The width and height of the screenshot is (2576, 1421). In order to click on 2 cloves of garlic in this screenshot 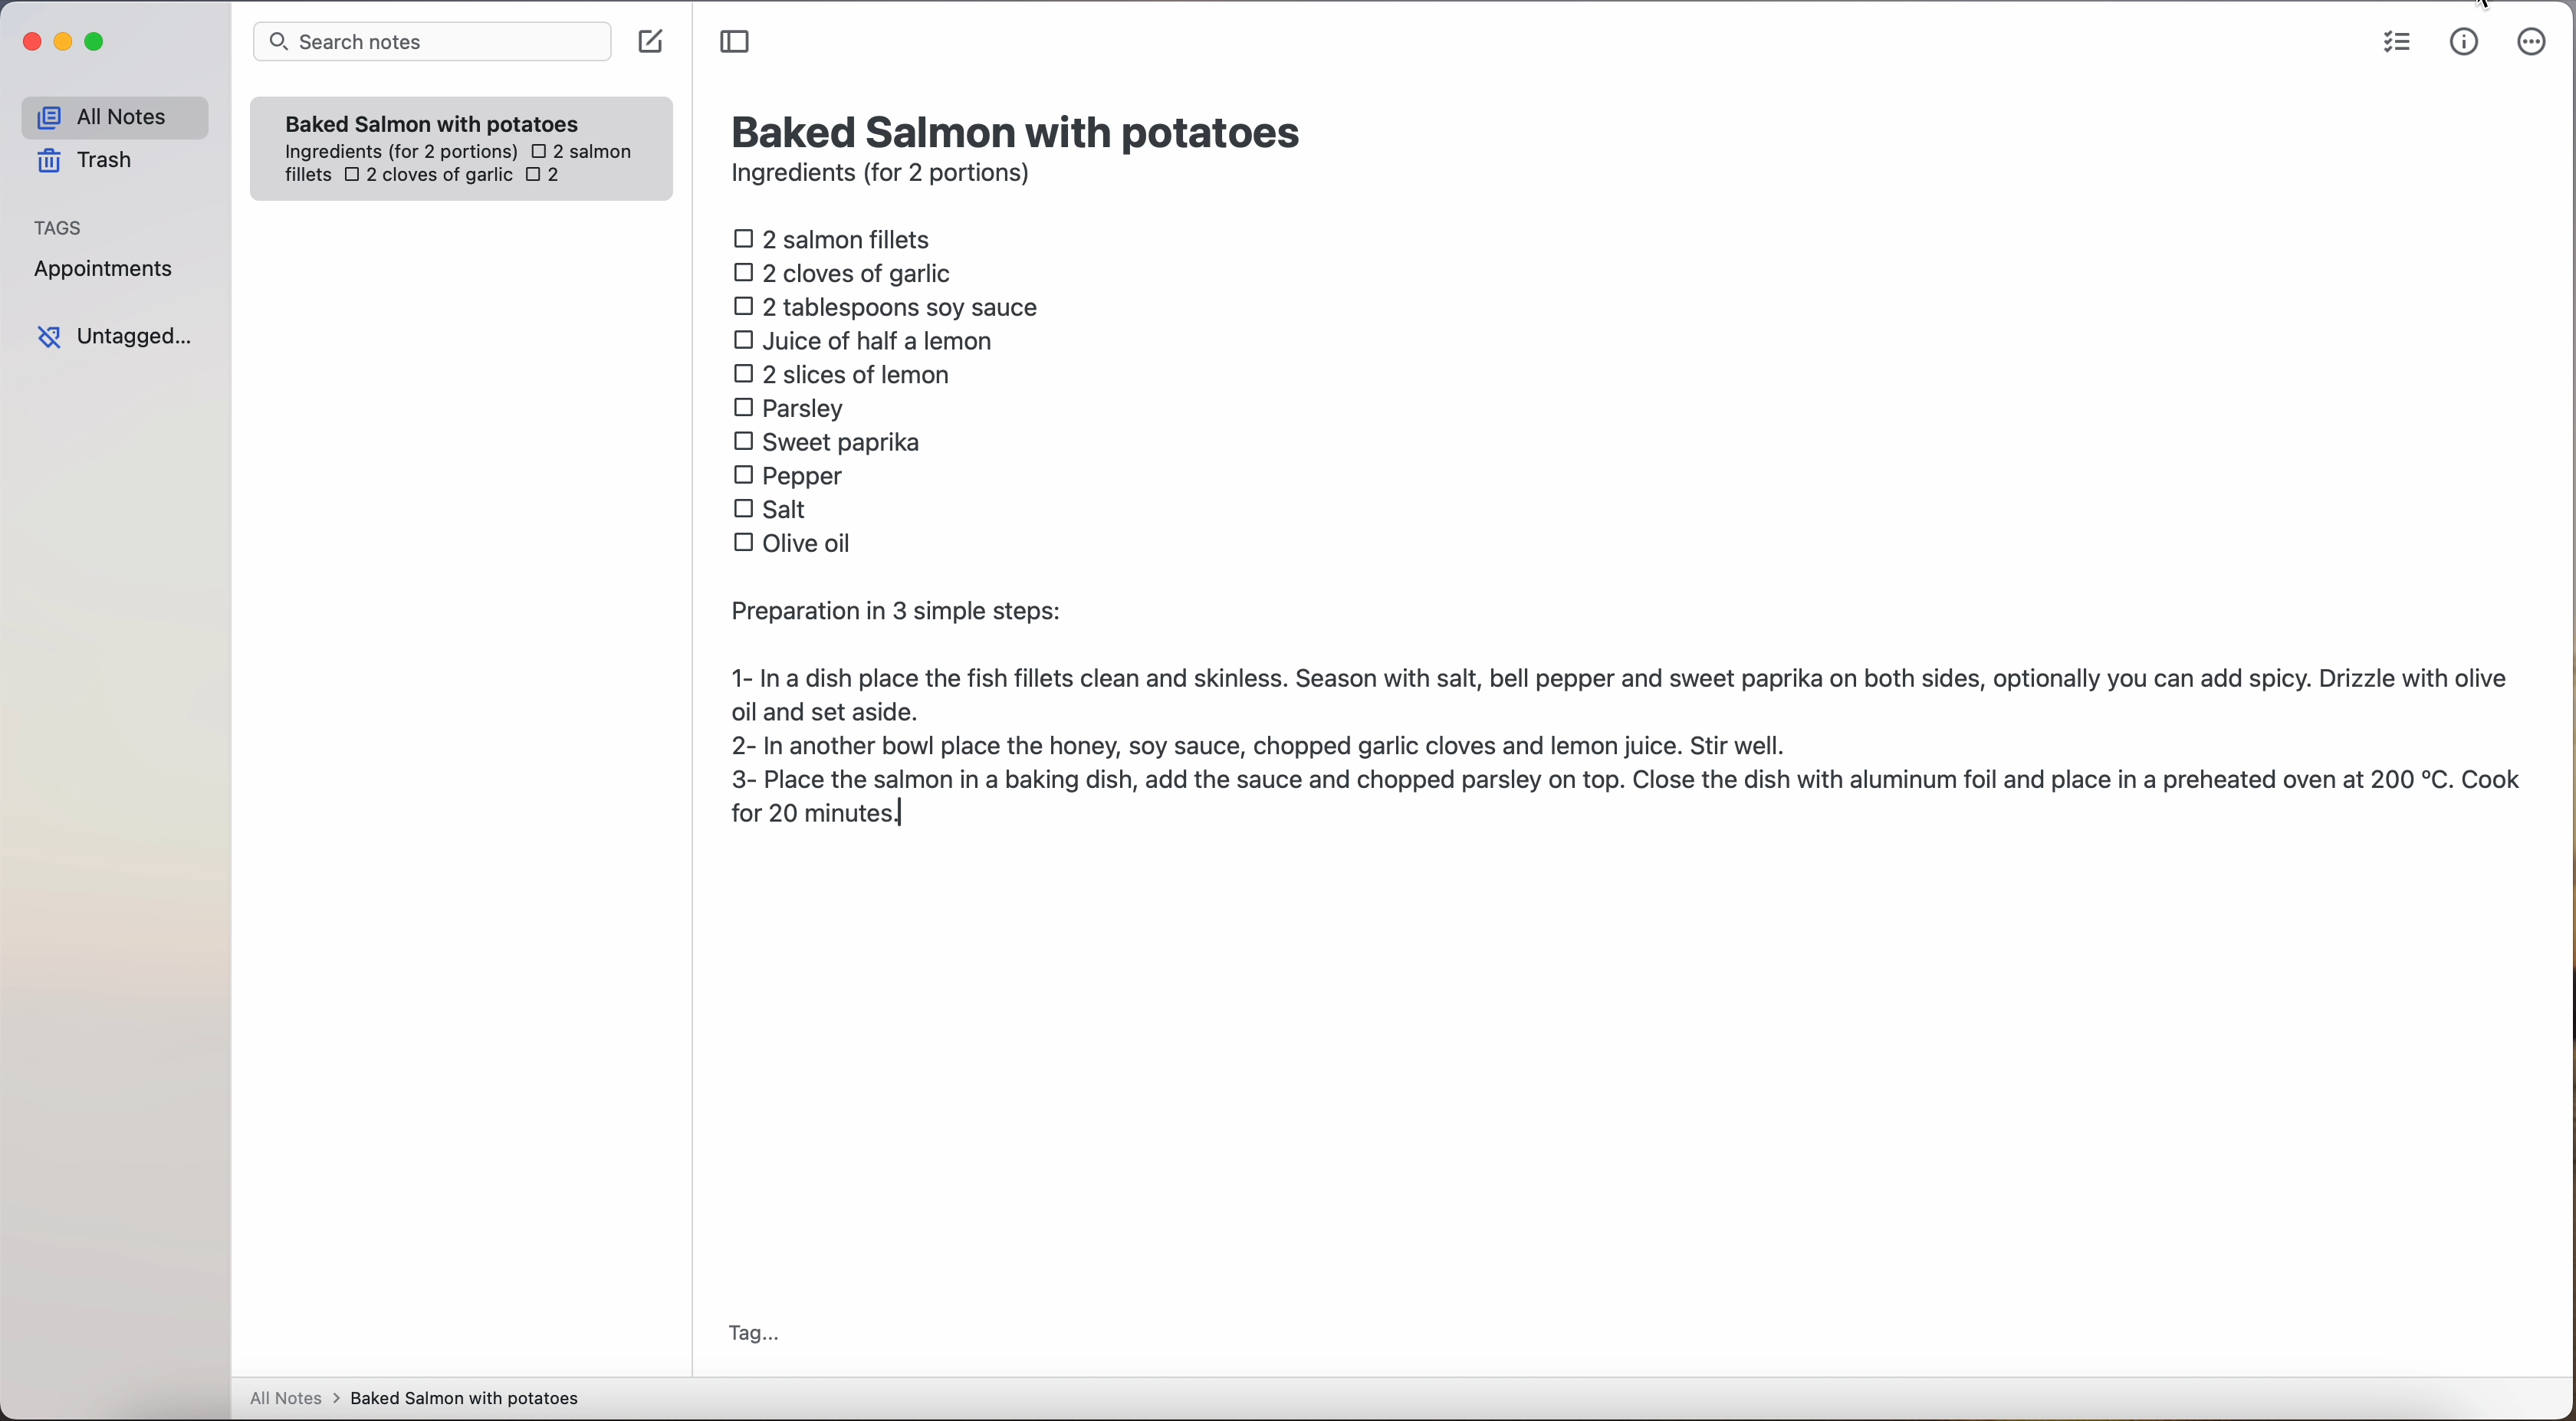, I will do `click(848, 270)`.